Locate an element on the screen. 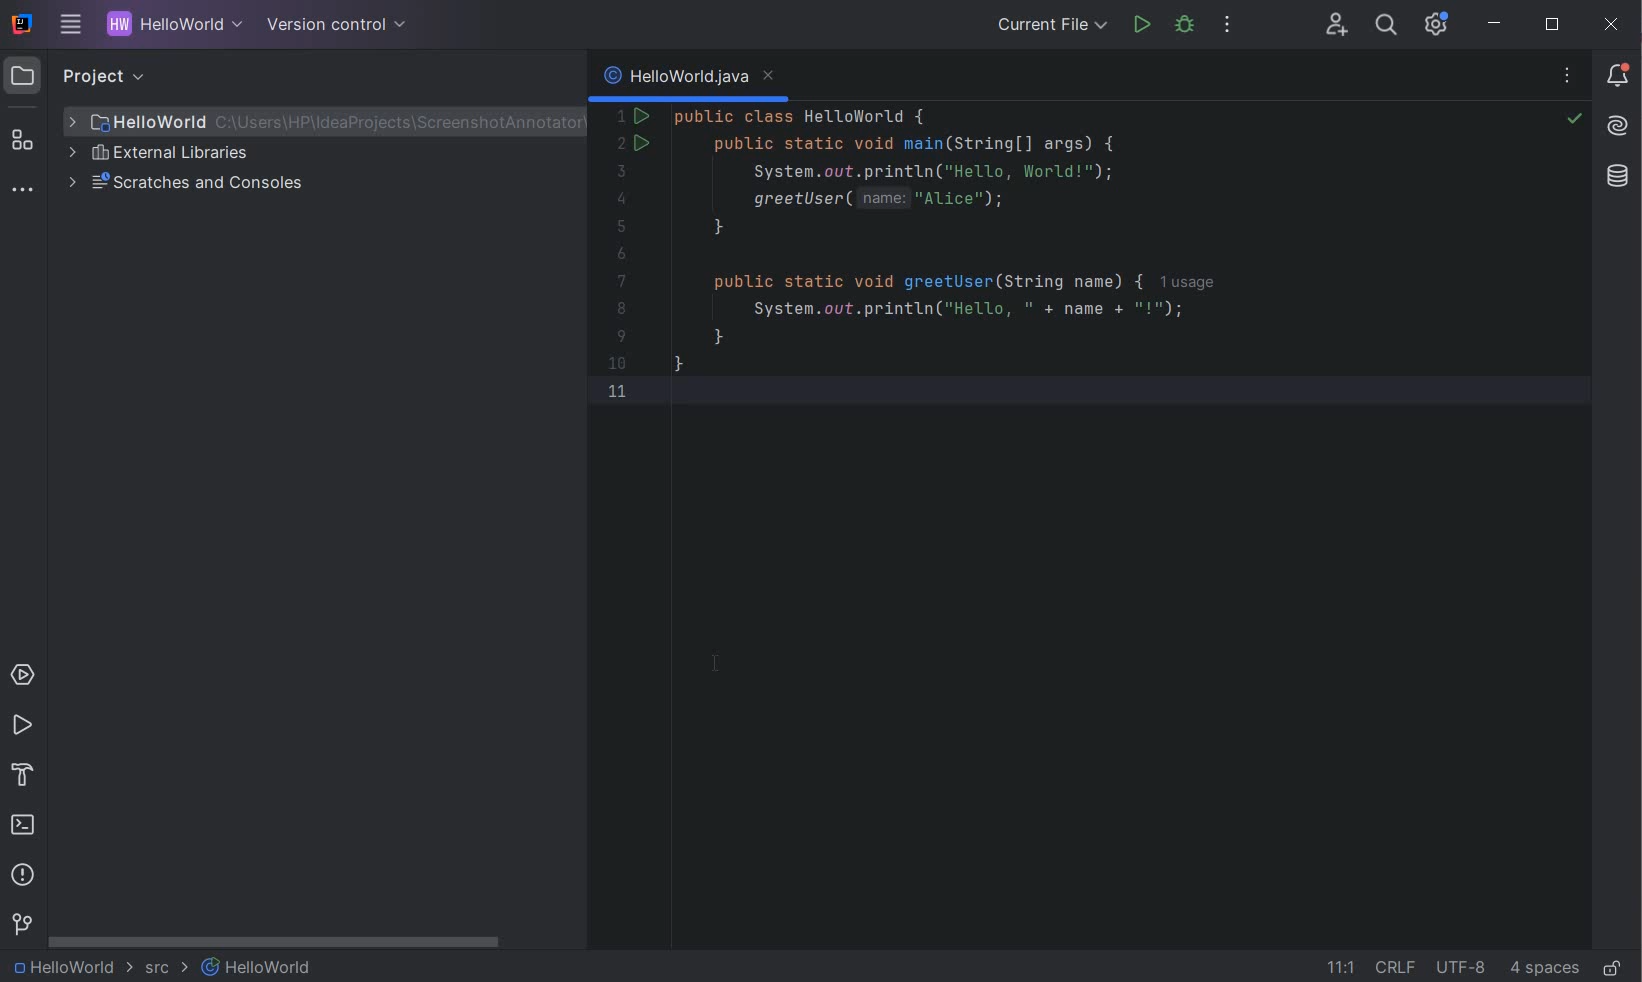 The image size is (1642, 982). minimize is located at coordinates (1496, 24).